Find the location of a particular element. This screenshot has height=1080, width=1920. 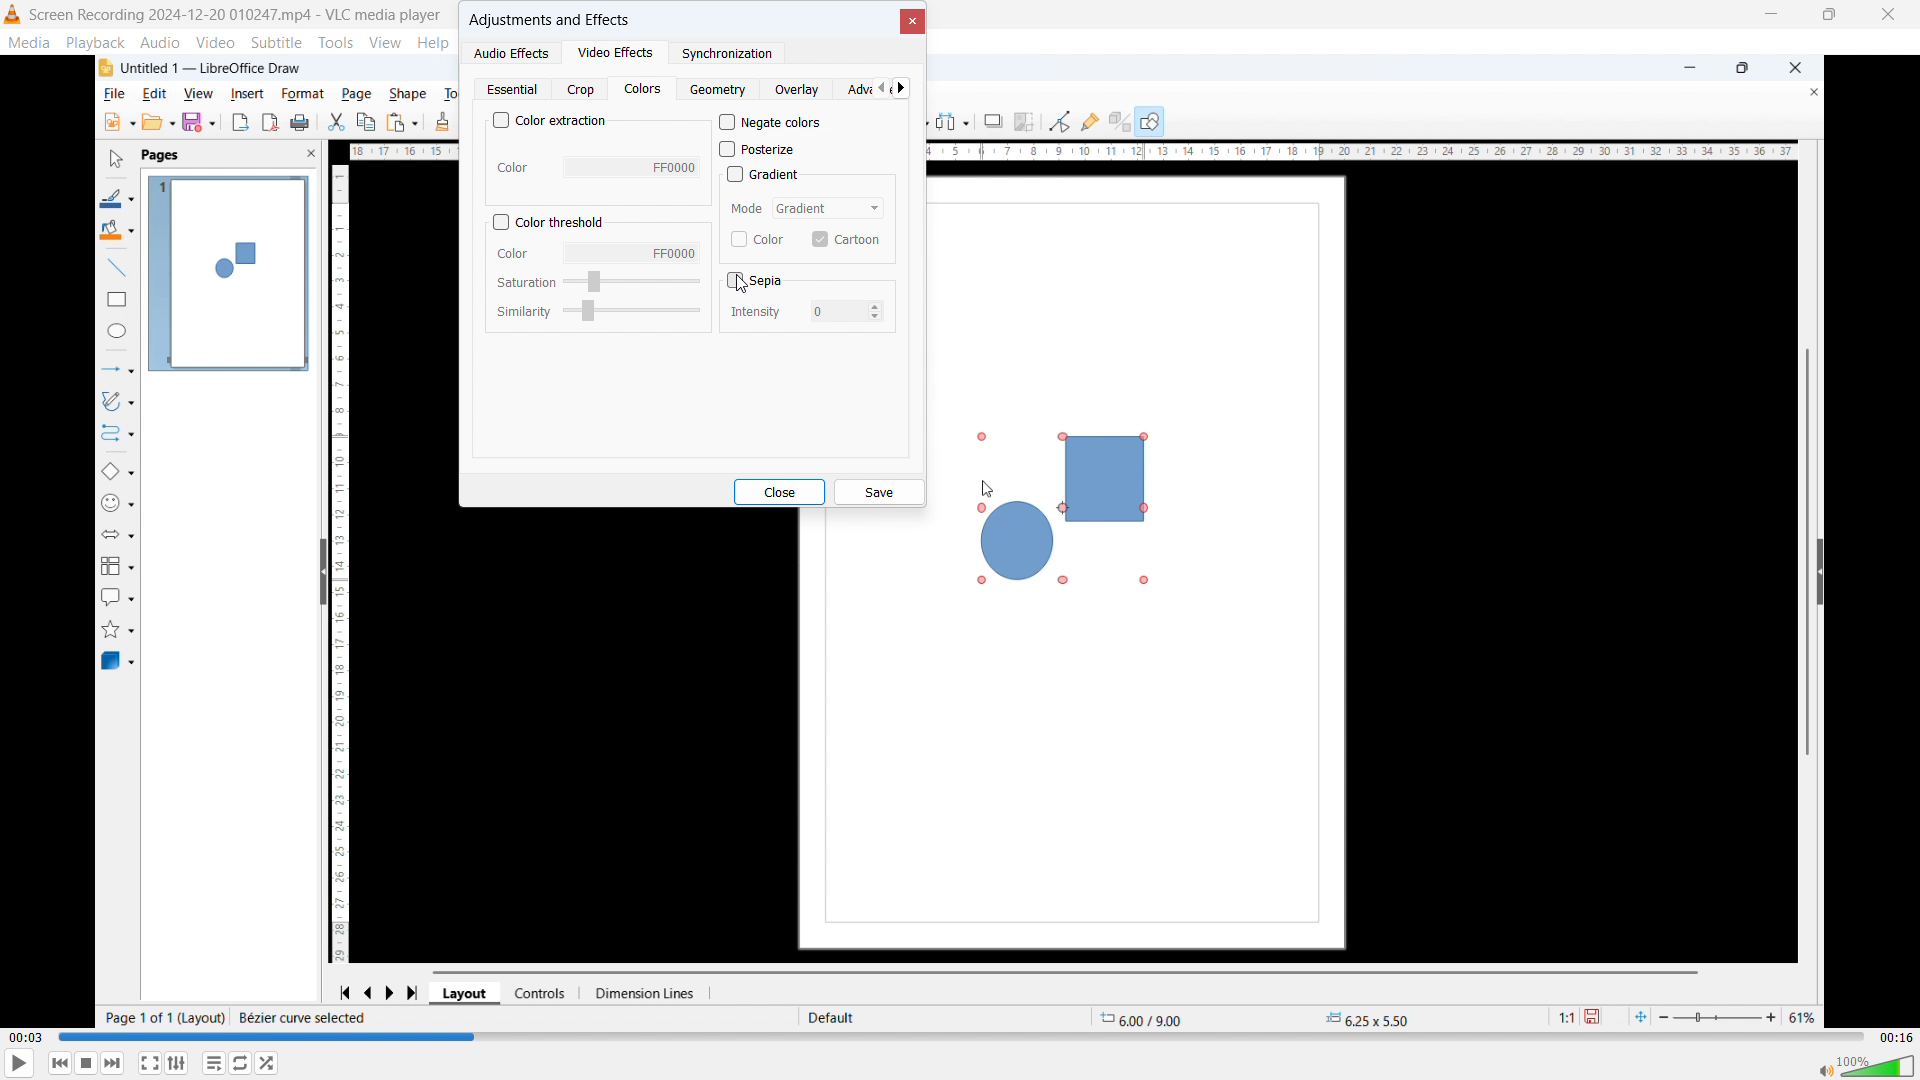

Show extended settings is located at coordinates (176, 1064).